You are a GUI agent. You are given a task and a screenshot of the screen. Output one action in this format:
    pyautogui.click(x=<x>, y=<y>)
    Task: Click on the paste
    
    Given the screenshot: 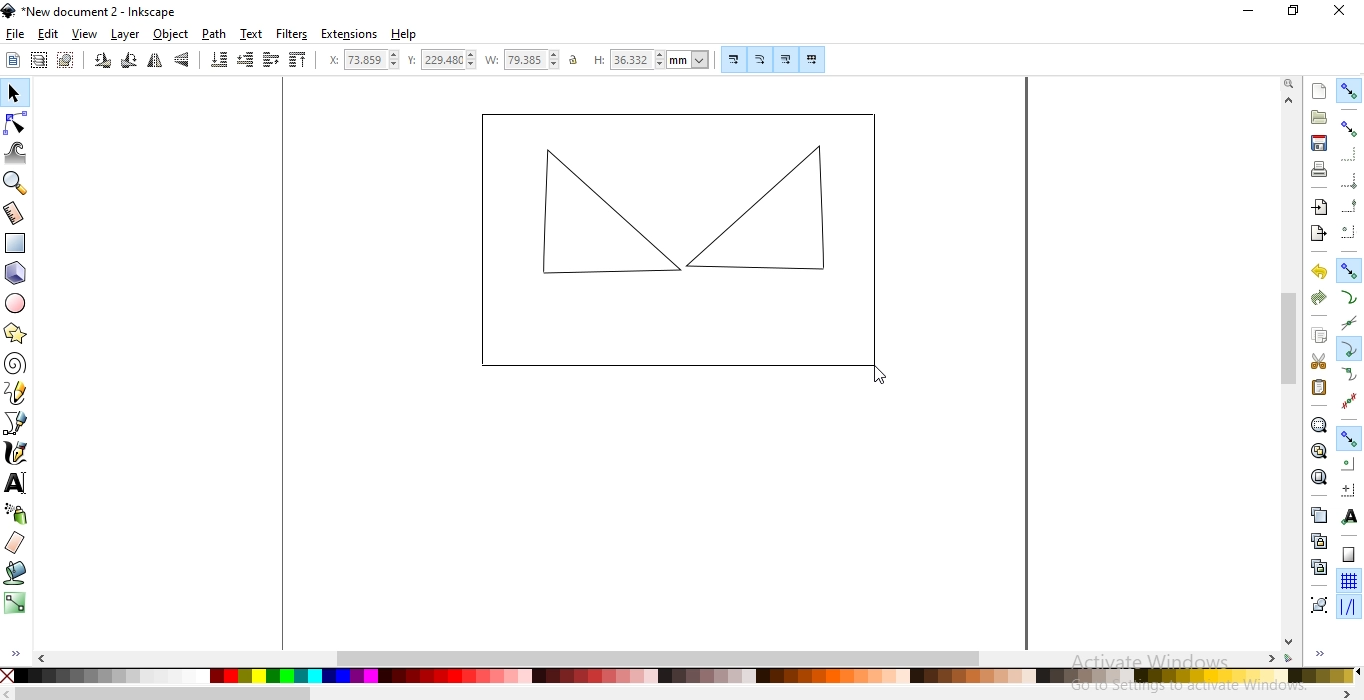 What is the action you would take?
    pyautogui.click(x=1320, y=387)
    